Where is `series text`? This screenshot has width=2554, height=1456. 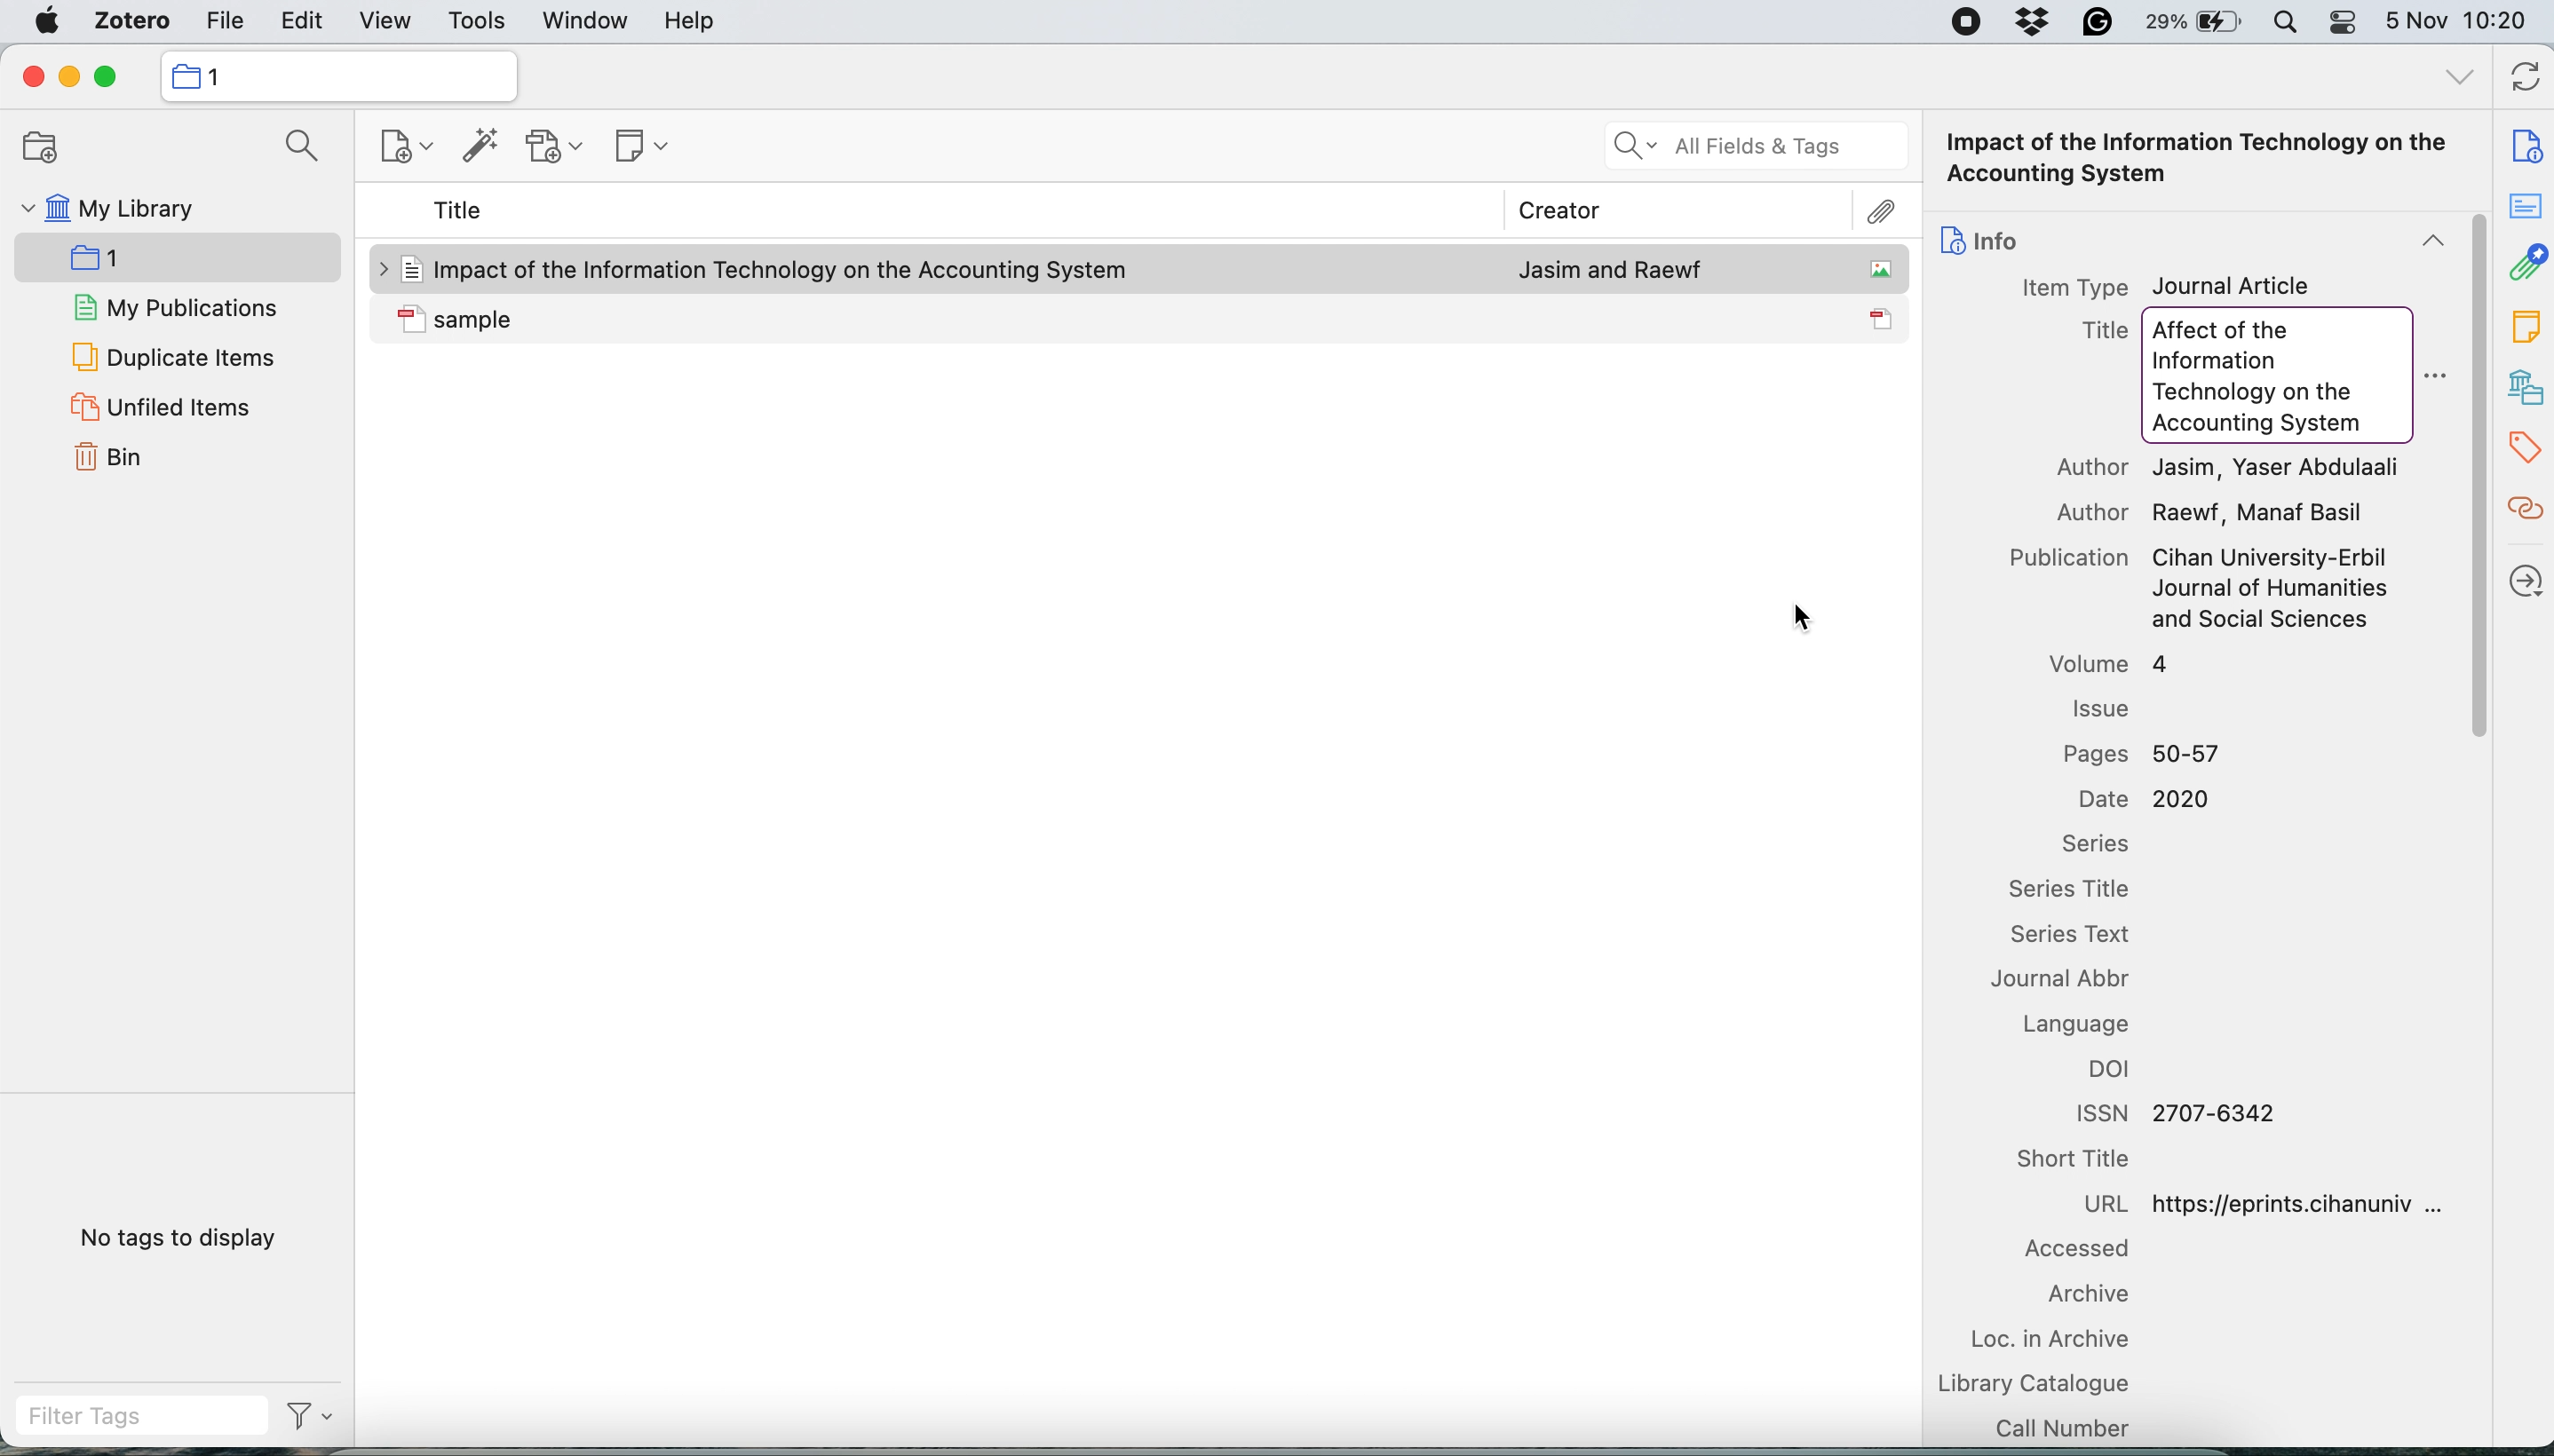
series text is located at coordinates (2082, 935).